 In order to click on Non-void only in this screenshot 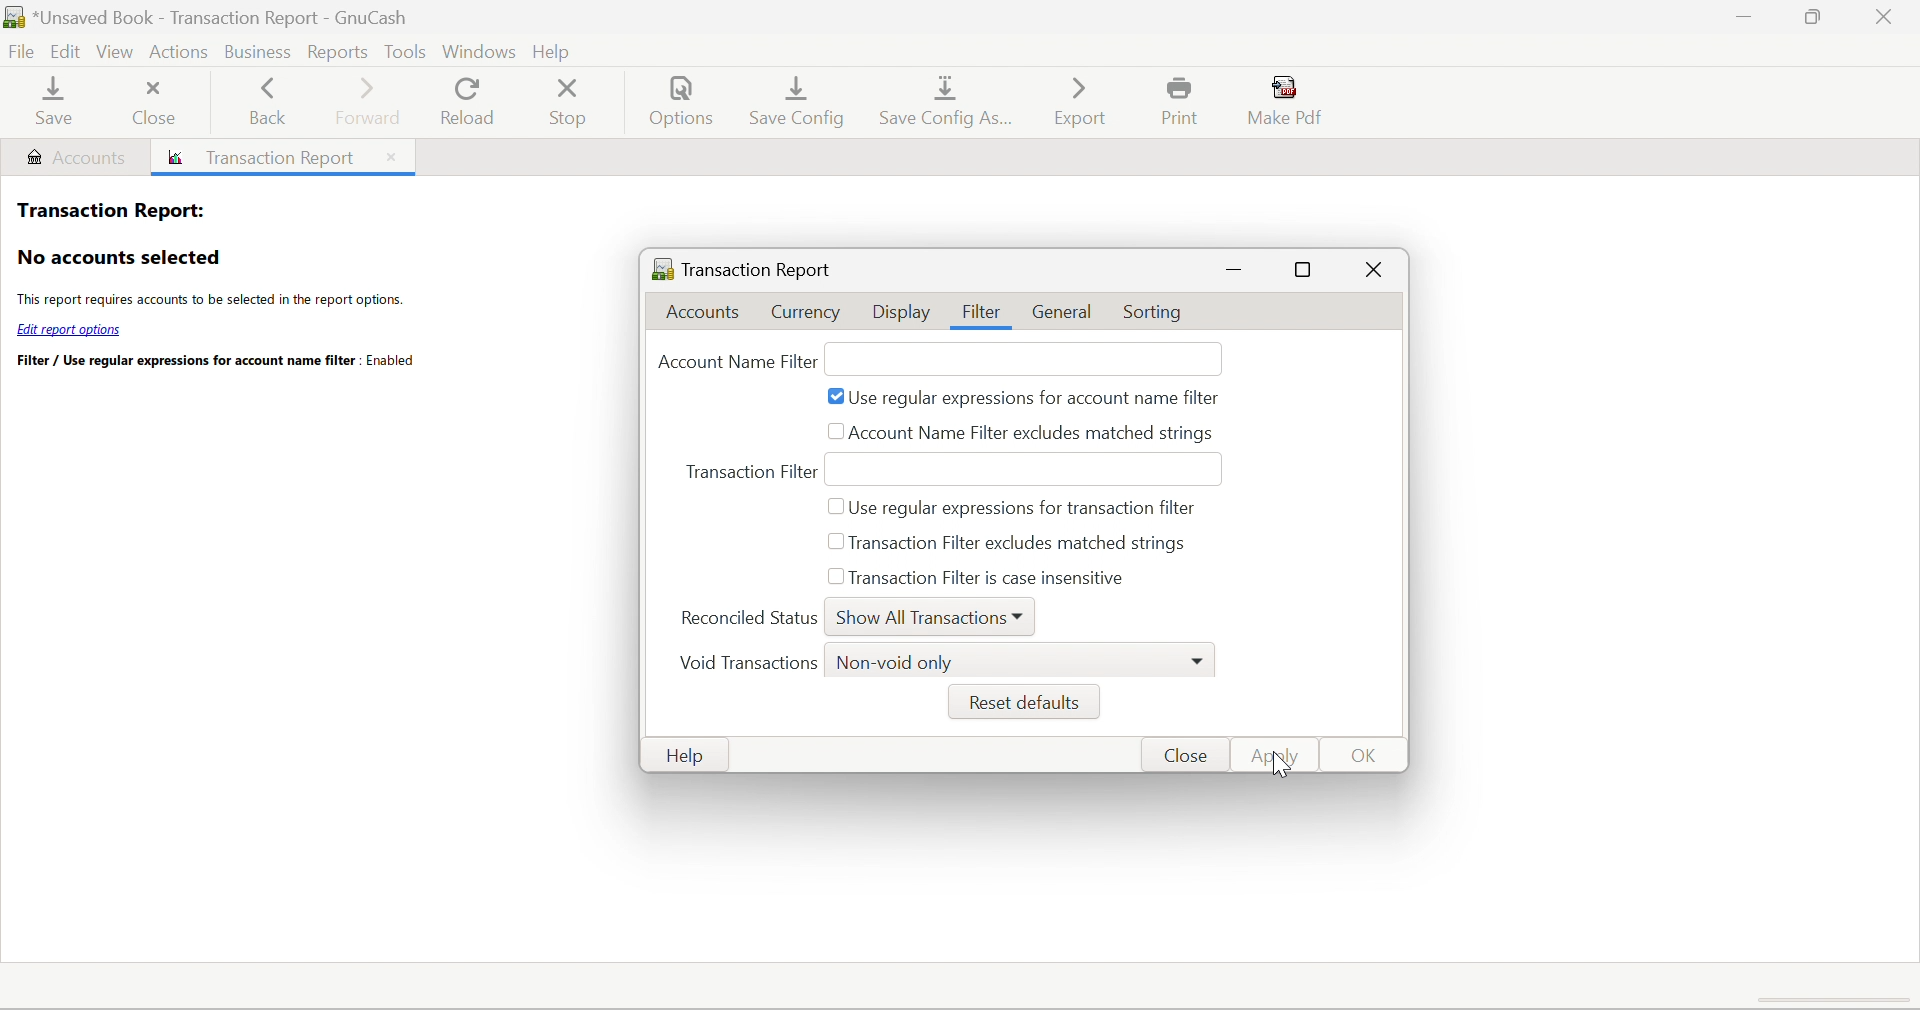, I will do `click(897, 664)`.